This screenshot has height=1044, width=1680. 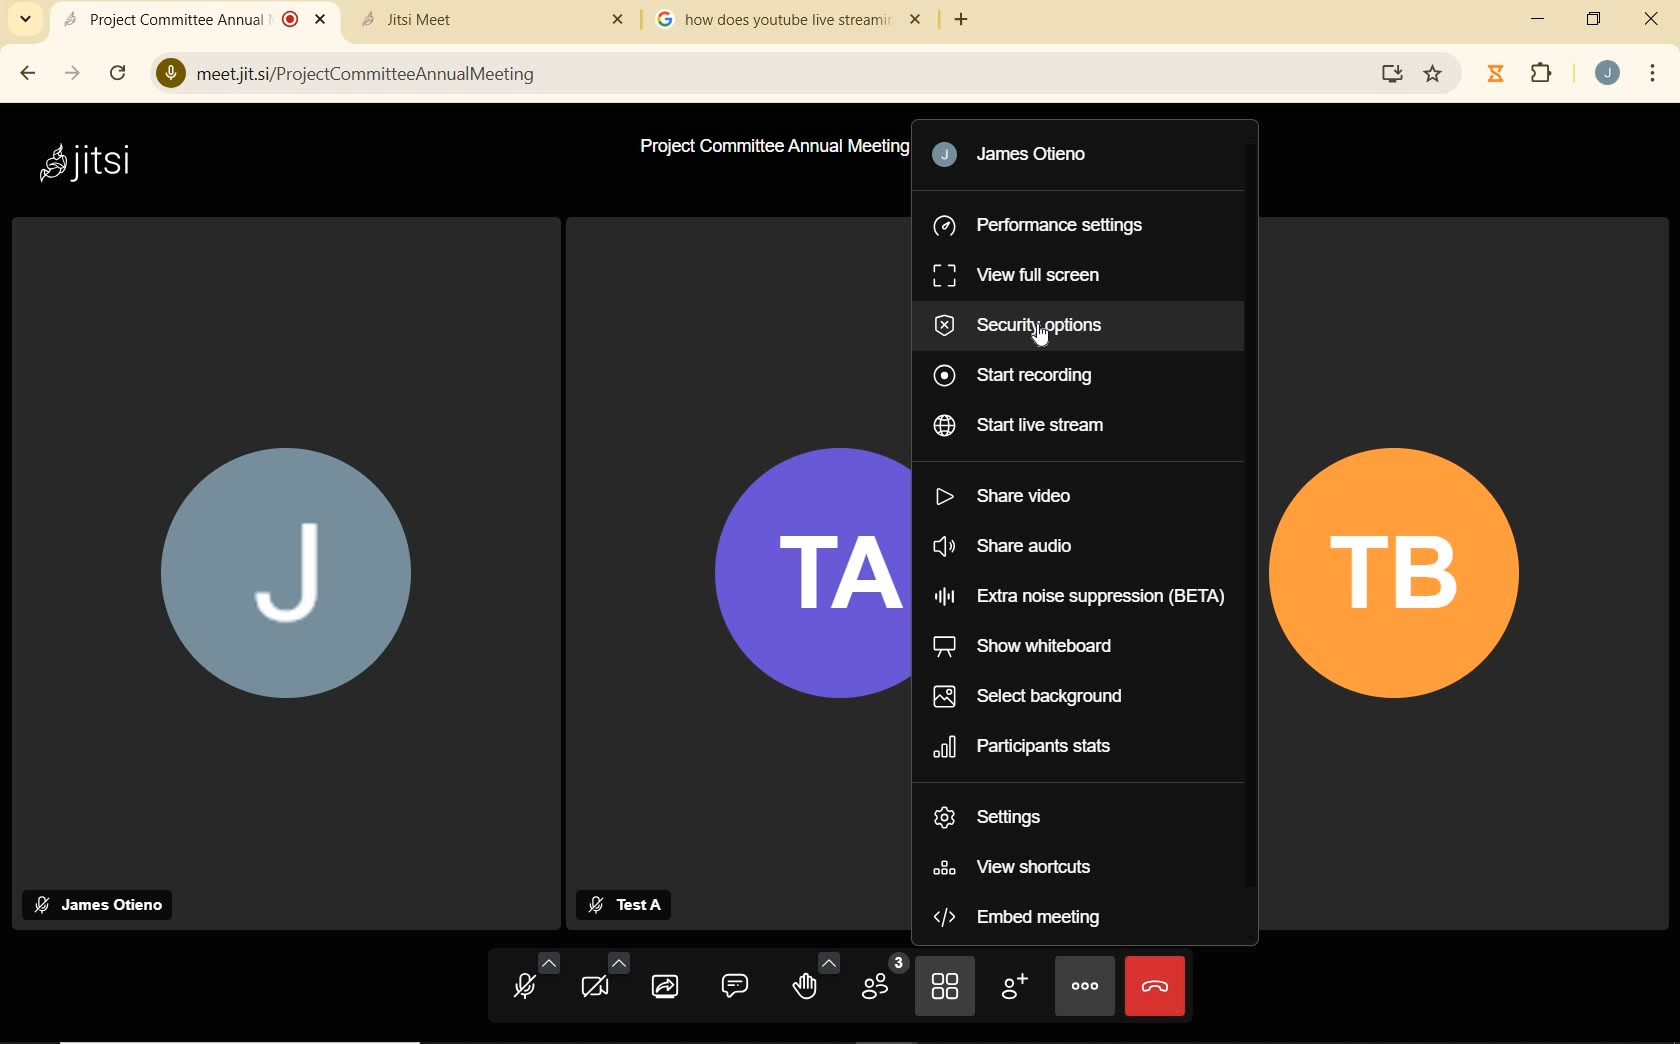 What do you see at coordinates (533, 982) in the screenshot?
I see `MICROPHONE` at bounding box center [533, 982].